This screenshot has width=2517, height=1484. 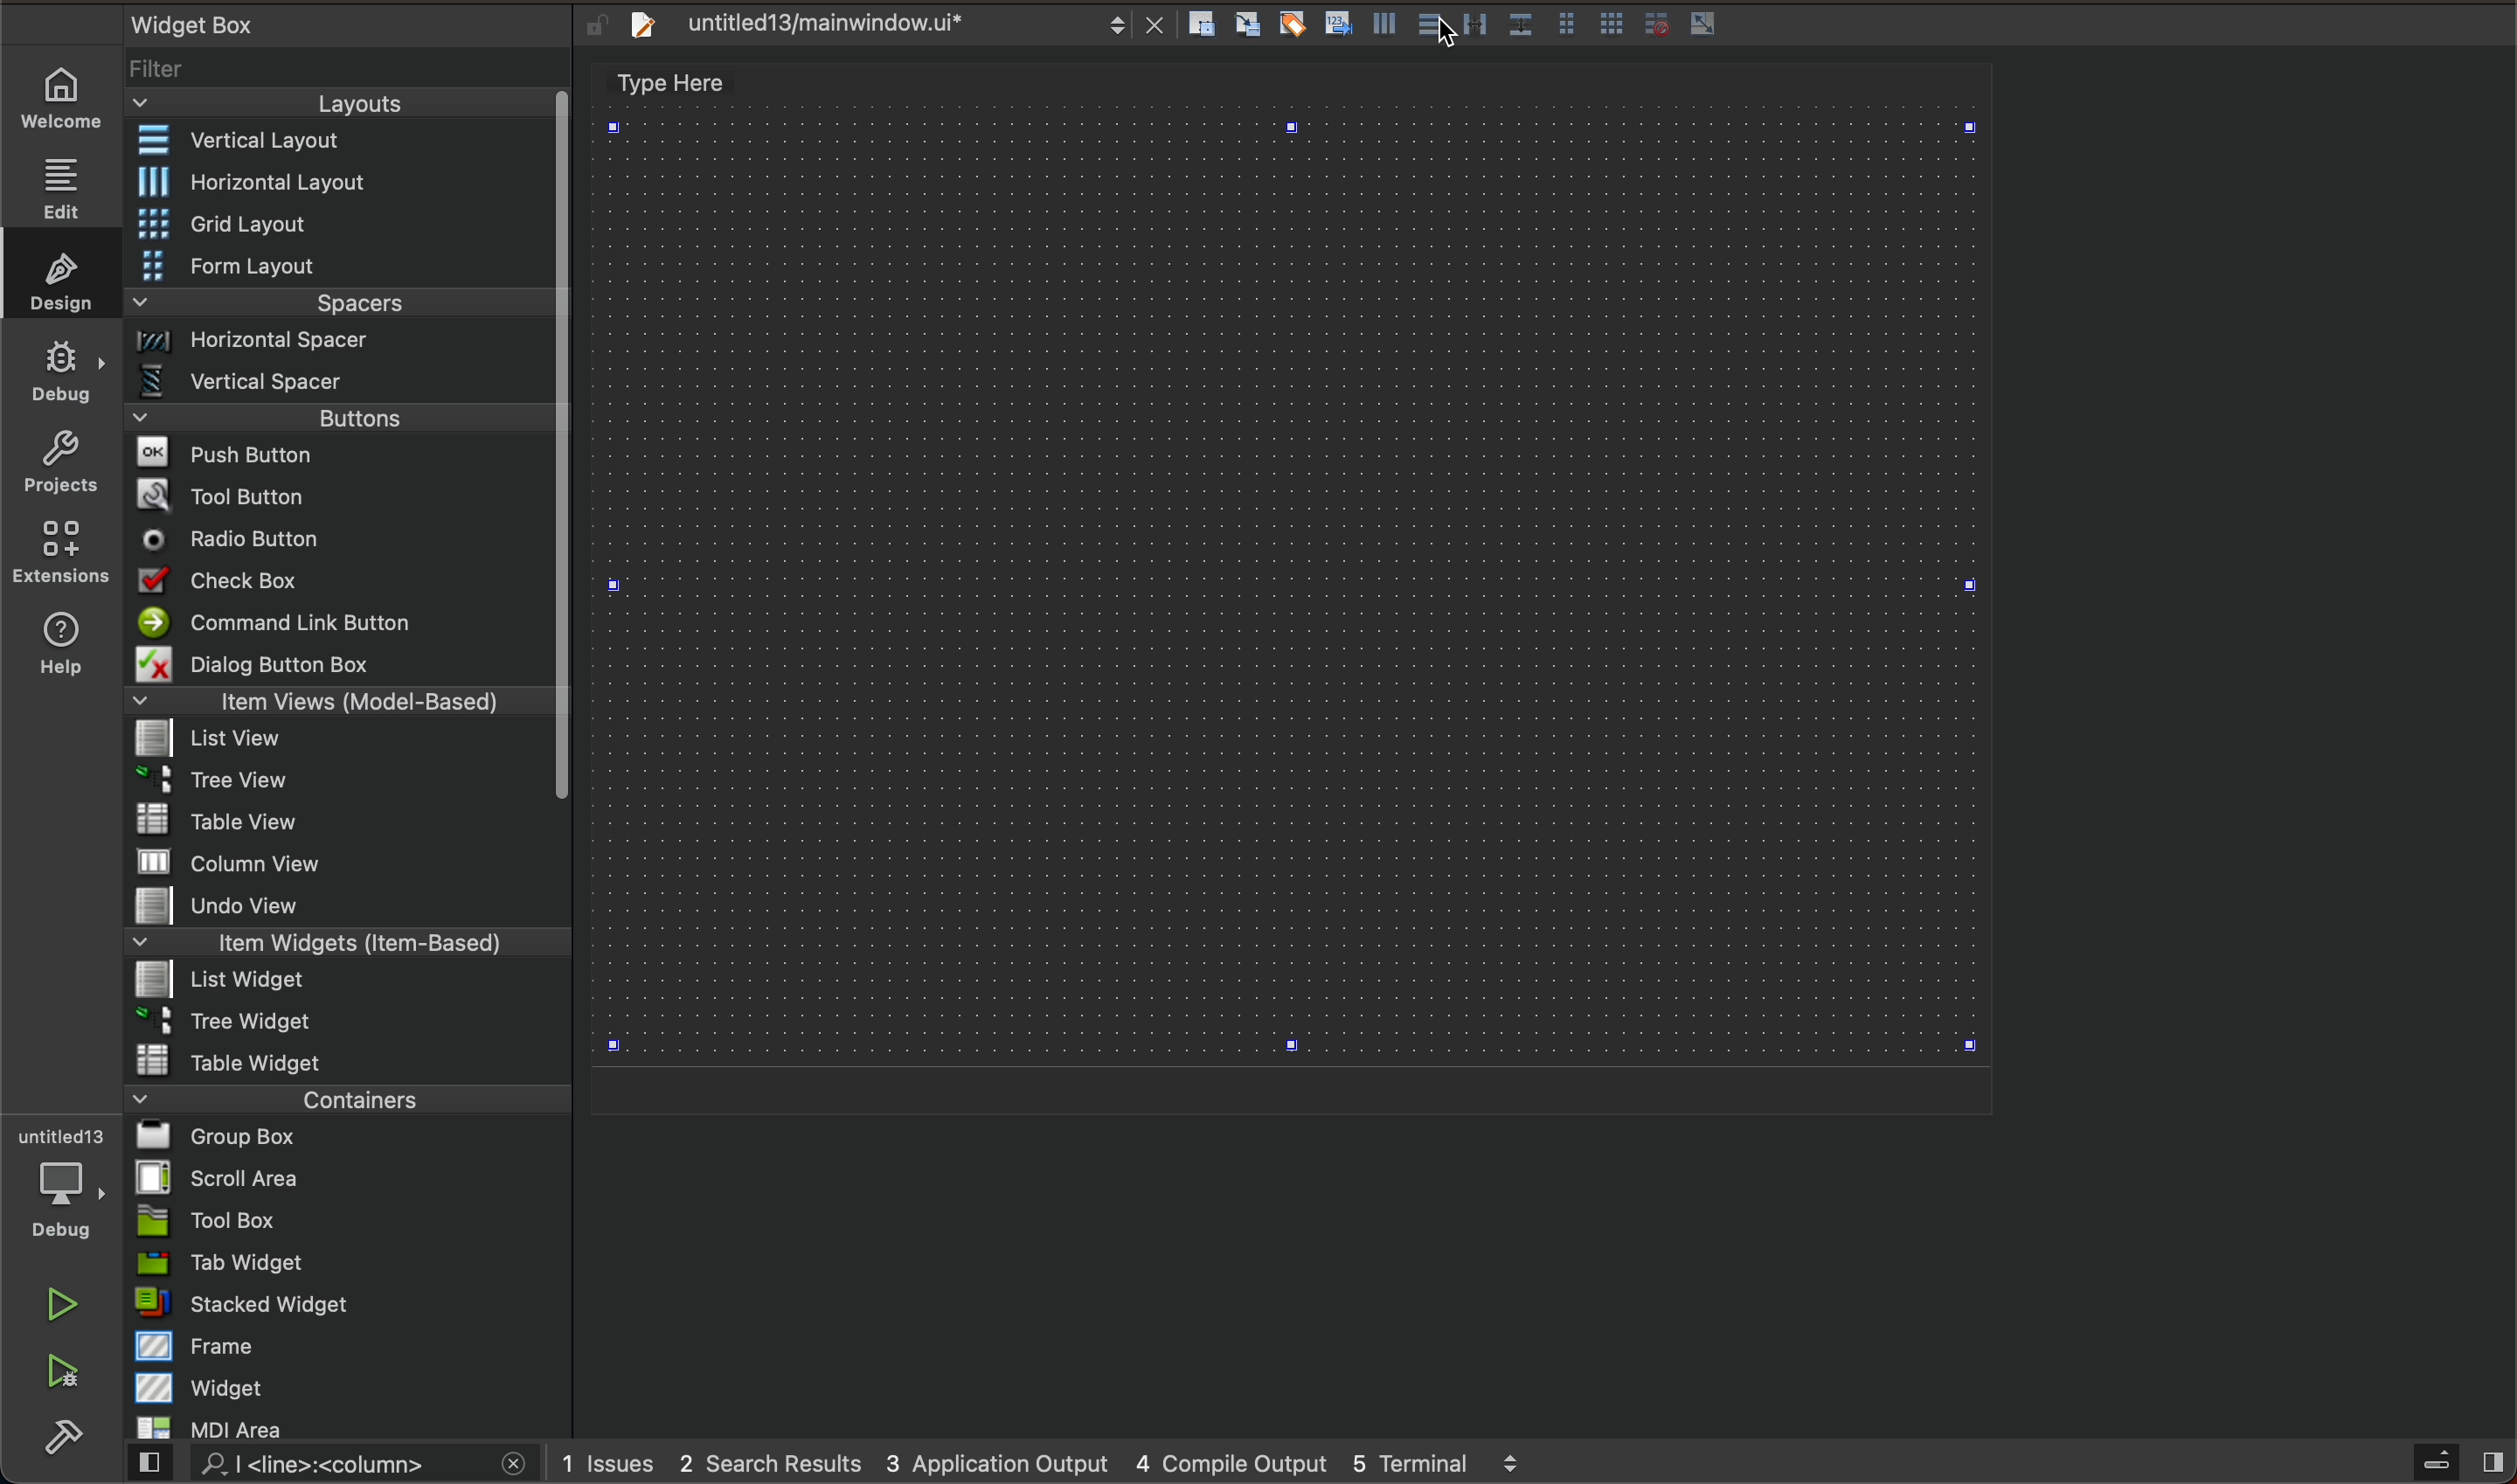 I want to click on edit, so click(x=65, y=181).